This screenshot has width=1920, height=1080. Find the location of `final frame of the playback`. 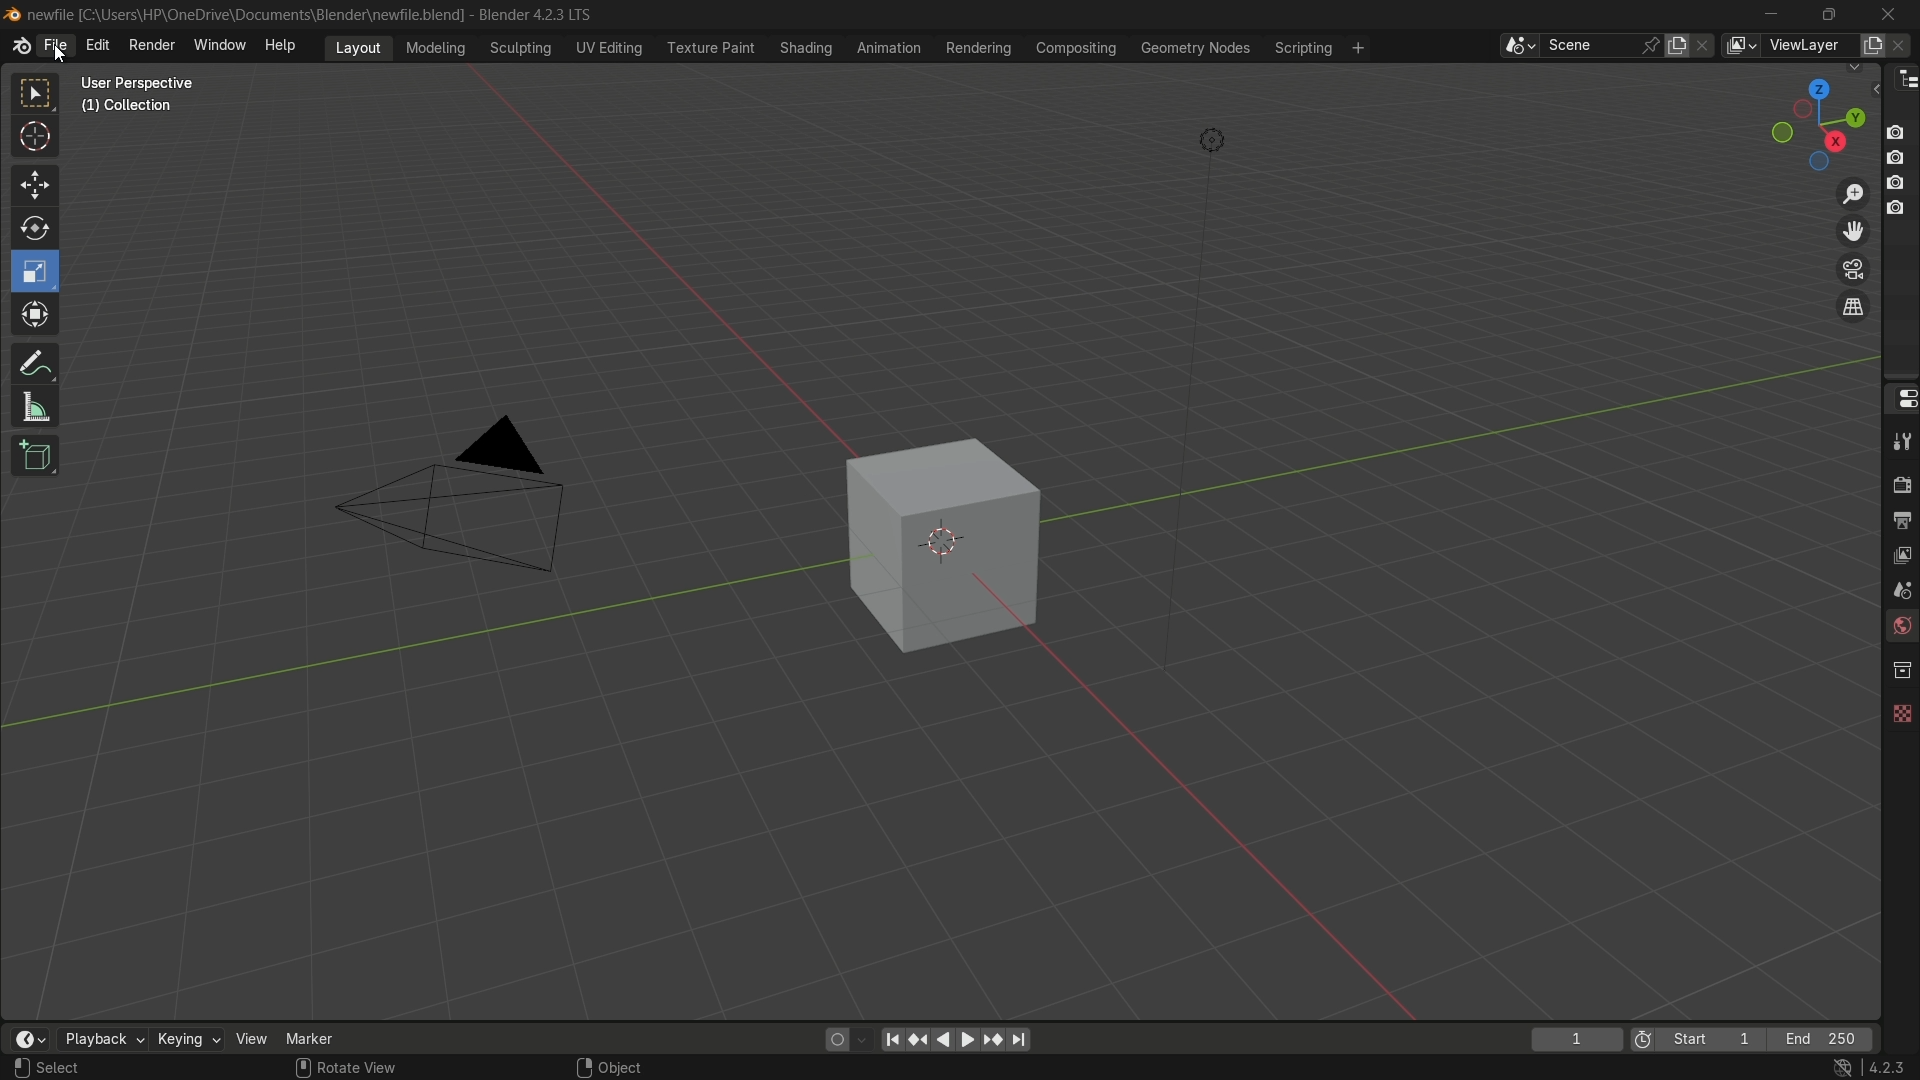

final frame of the playback is located at coordinates (1822, 1040).